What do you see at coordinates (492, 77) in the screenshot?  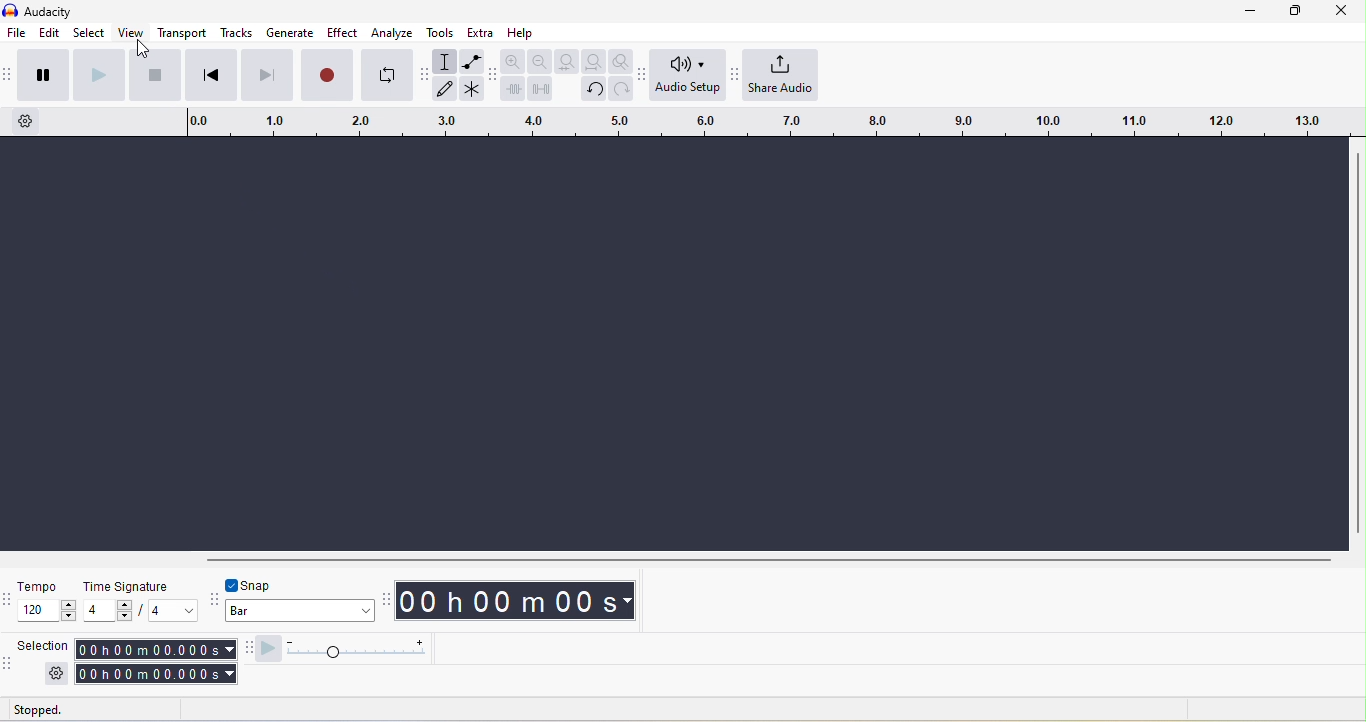 I see `audacity edit toolbar` at bounding box center [492, 77].